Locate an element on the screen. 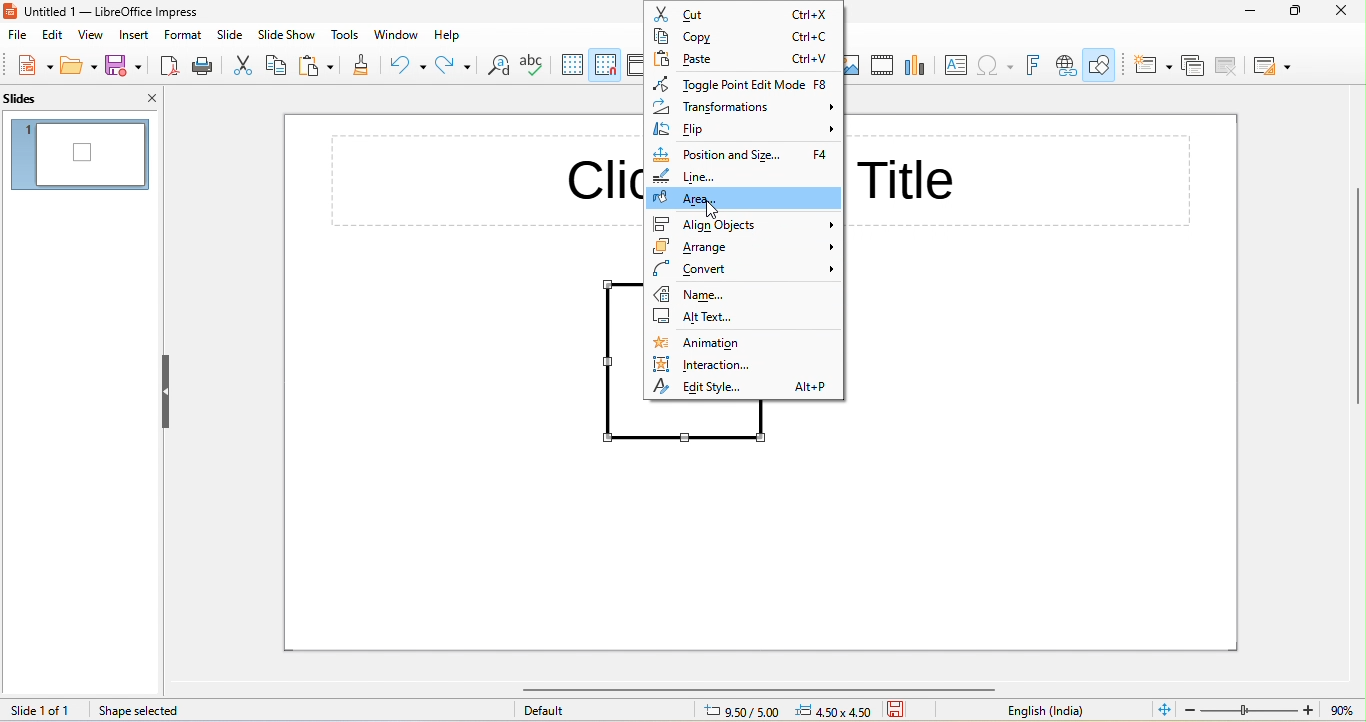  title is located at coordinates (114, 11).